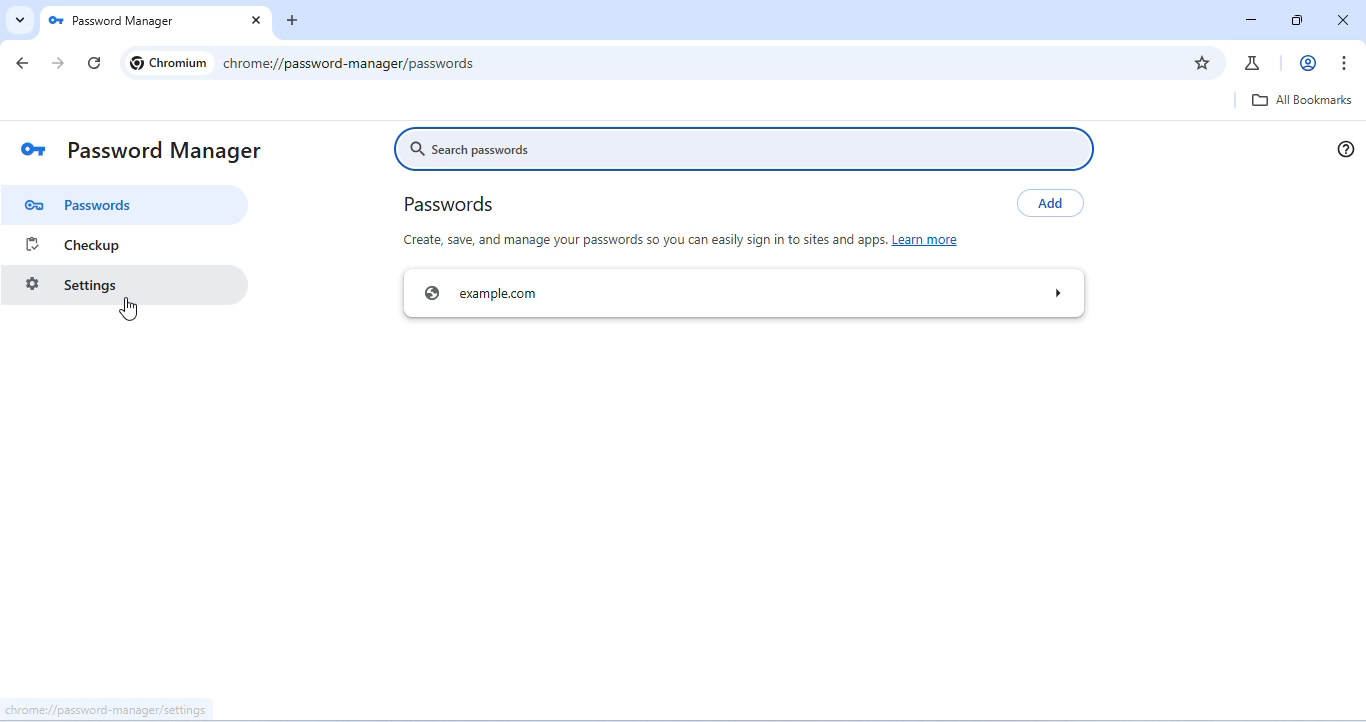 This screenshot has width=1366, height=722. Describe the element at coordinates (1250, 19) in the screenshot. I see `minimize` at that location.